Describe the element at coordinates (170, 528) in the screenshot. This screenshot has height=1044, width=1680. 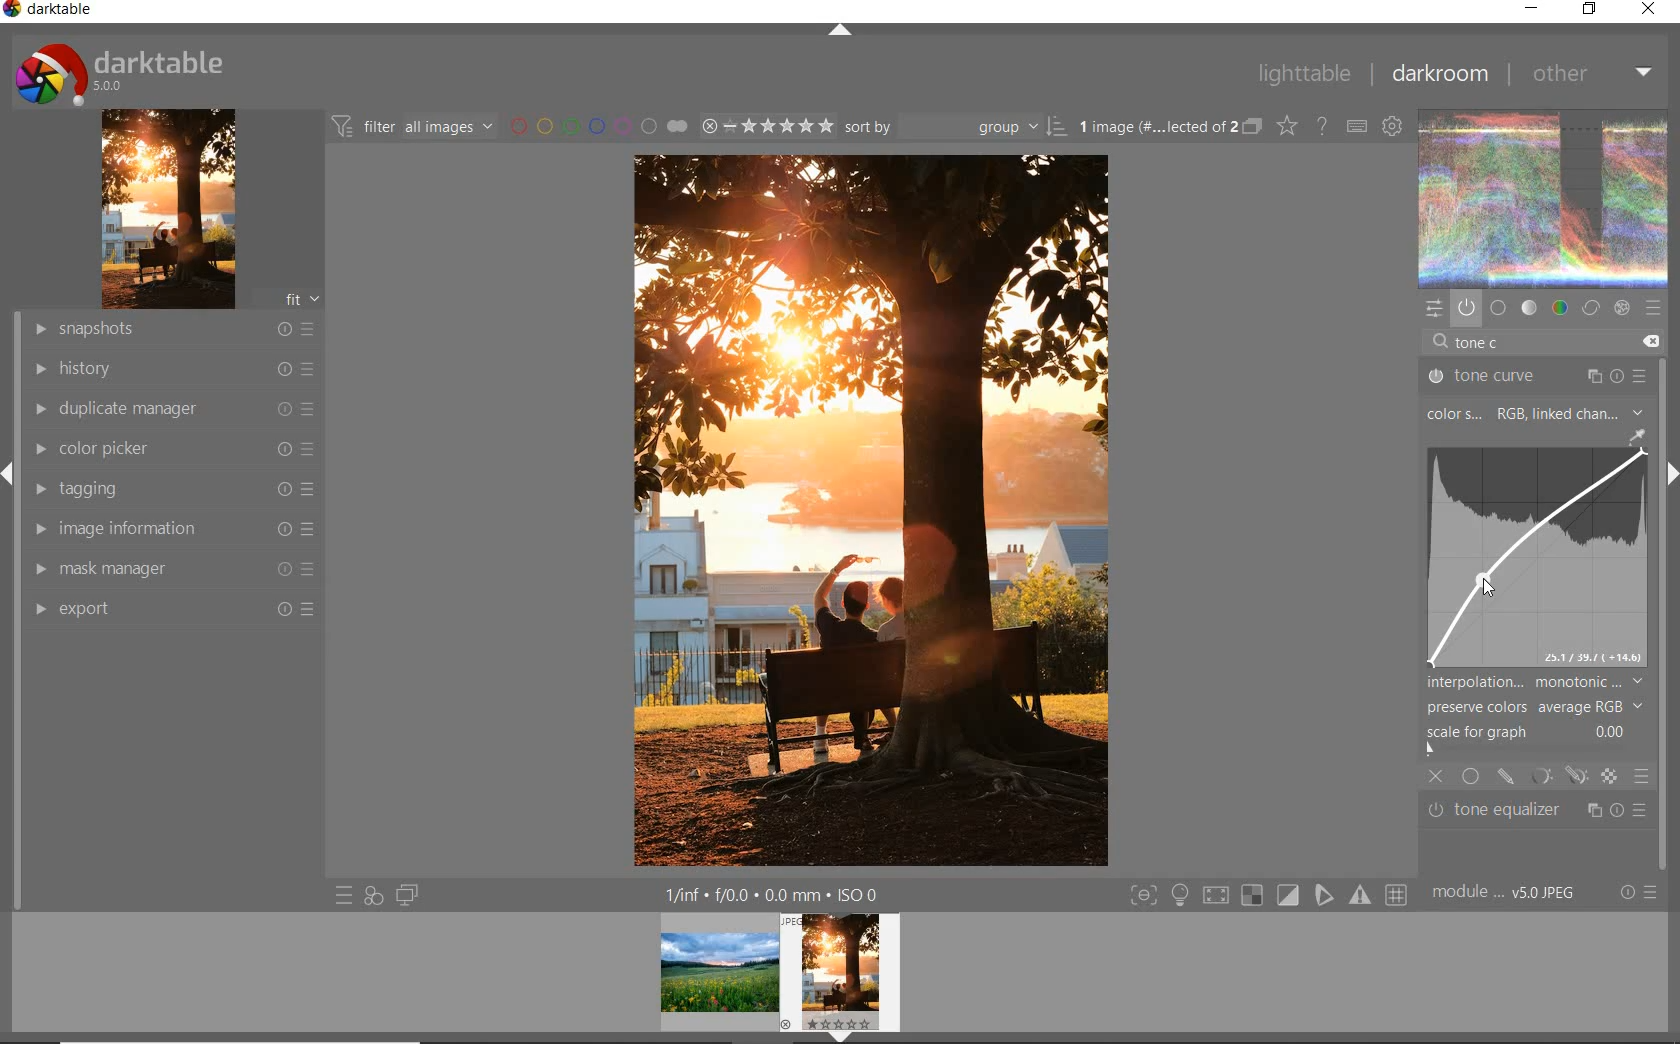
I see `image information` at that location.